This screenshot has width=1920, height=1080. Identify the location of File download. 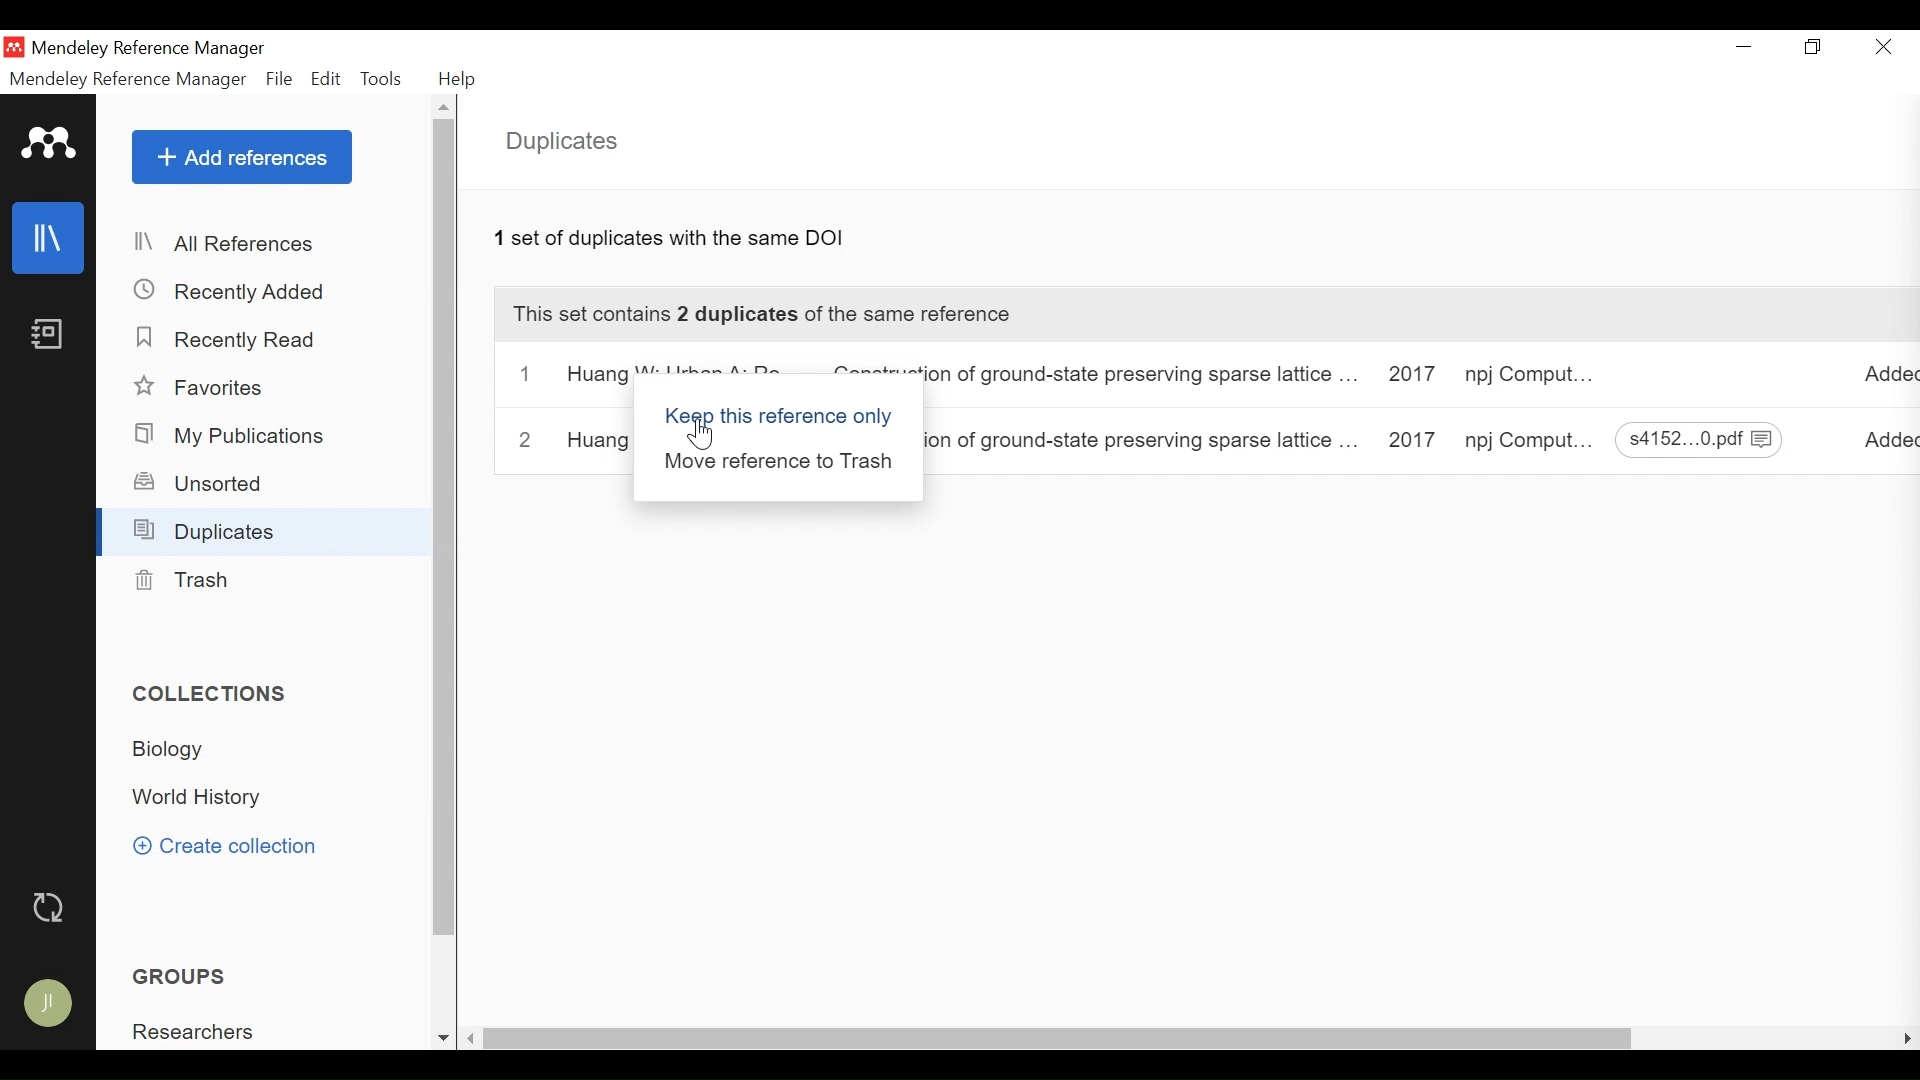
(1699, 440).